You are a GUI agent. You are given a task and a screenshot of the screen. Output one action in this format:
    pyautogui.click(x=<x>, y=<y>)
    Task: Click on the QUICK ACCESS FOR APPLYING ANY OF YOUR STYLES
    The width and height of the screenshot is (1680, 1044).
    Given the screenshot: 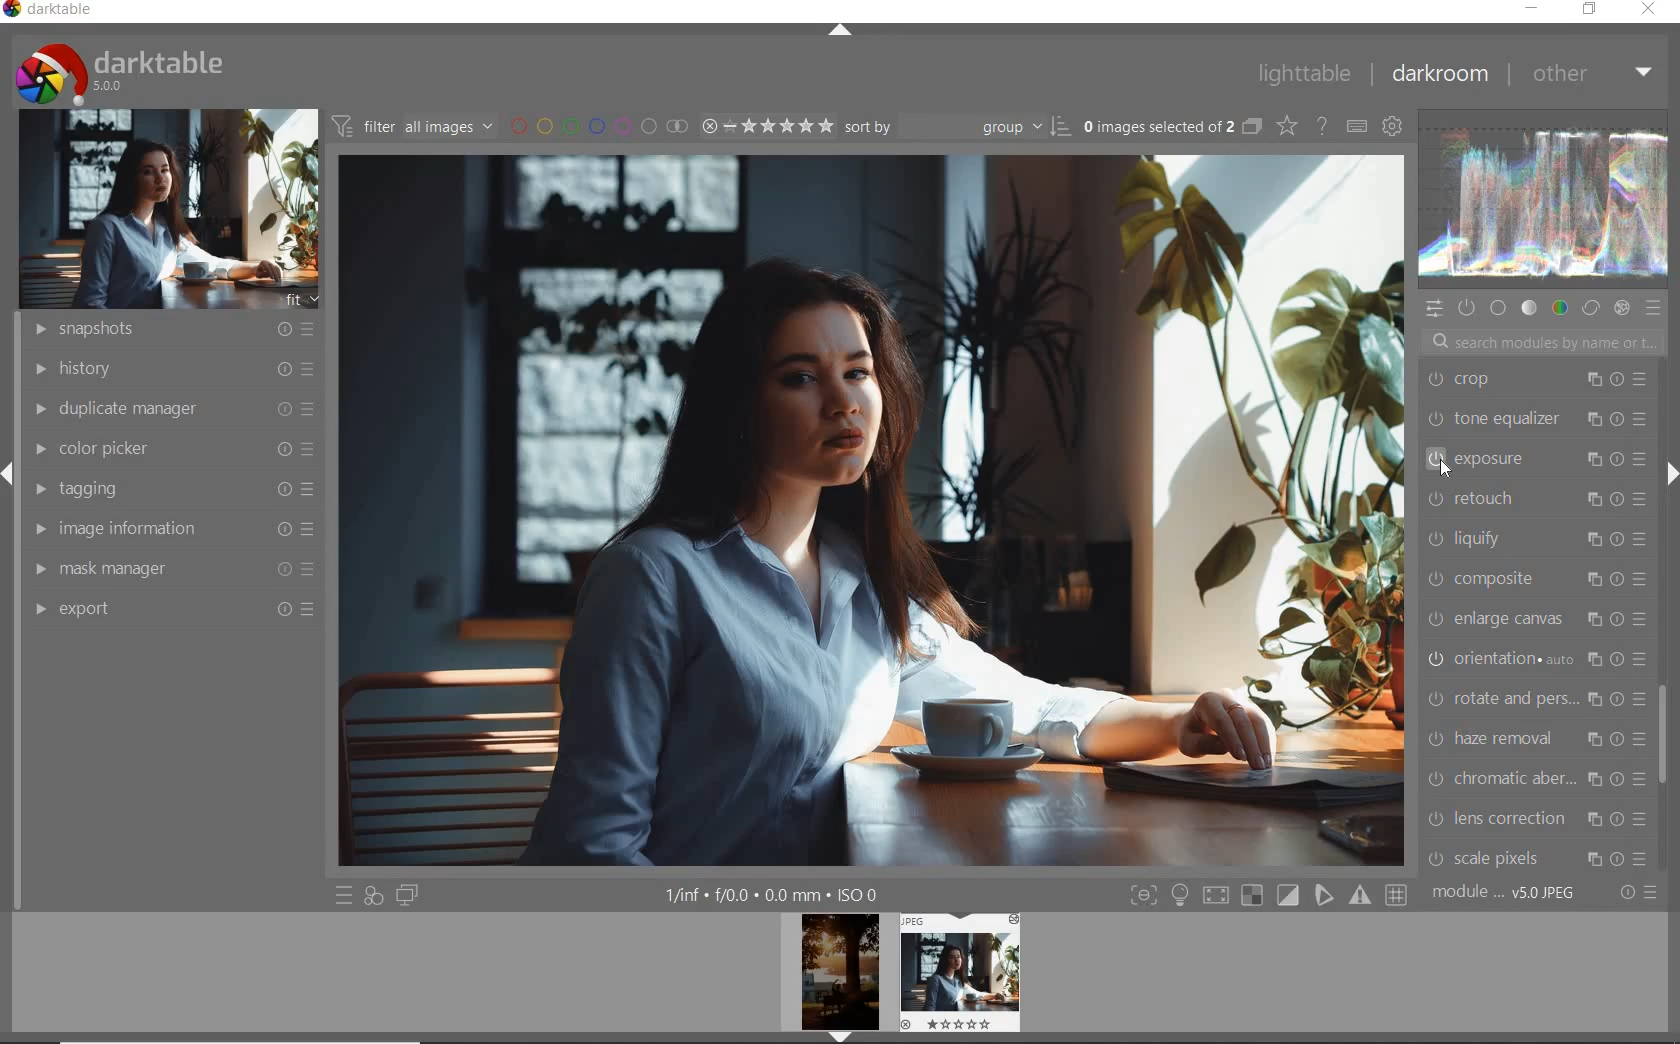 What is the action you would take?
    pyautogui.click(x=374, y=896)
    